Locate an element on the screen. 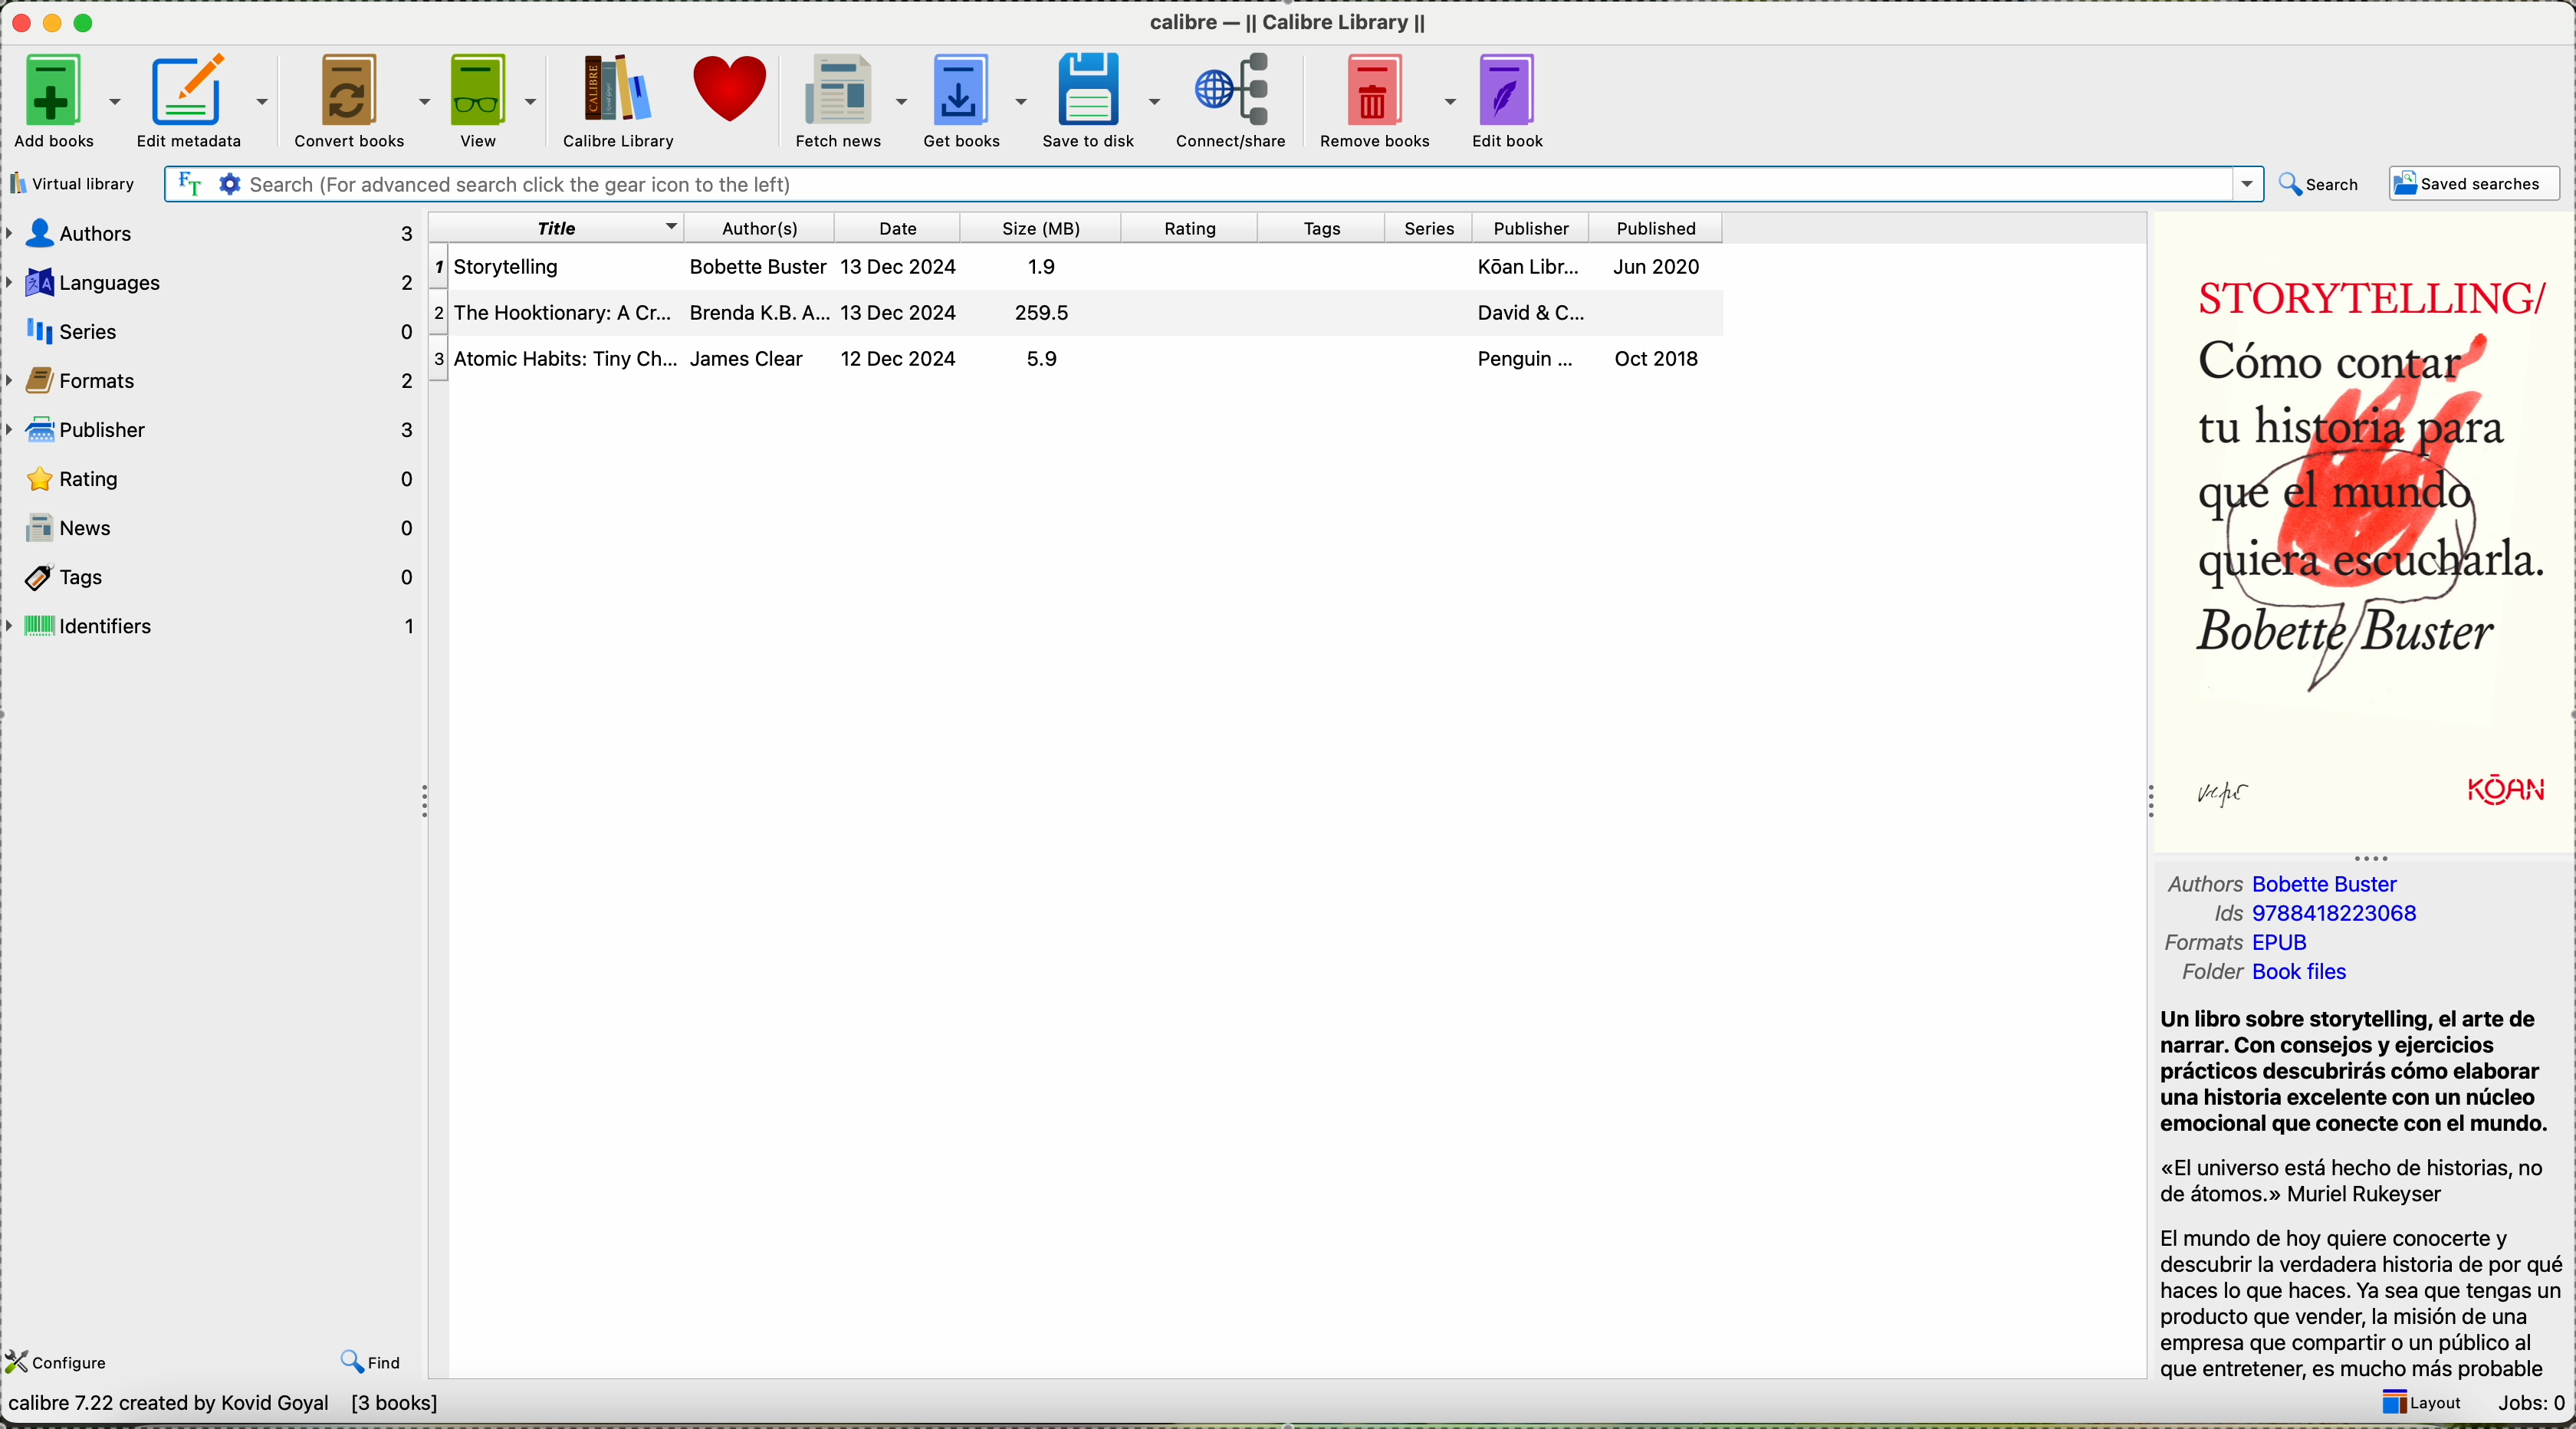  identifiers is located at coordinates (216, 625).